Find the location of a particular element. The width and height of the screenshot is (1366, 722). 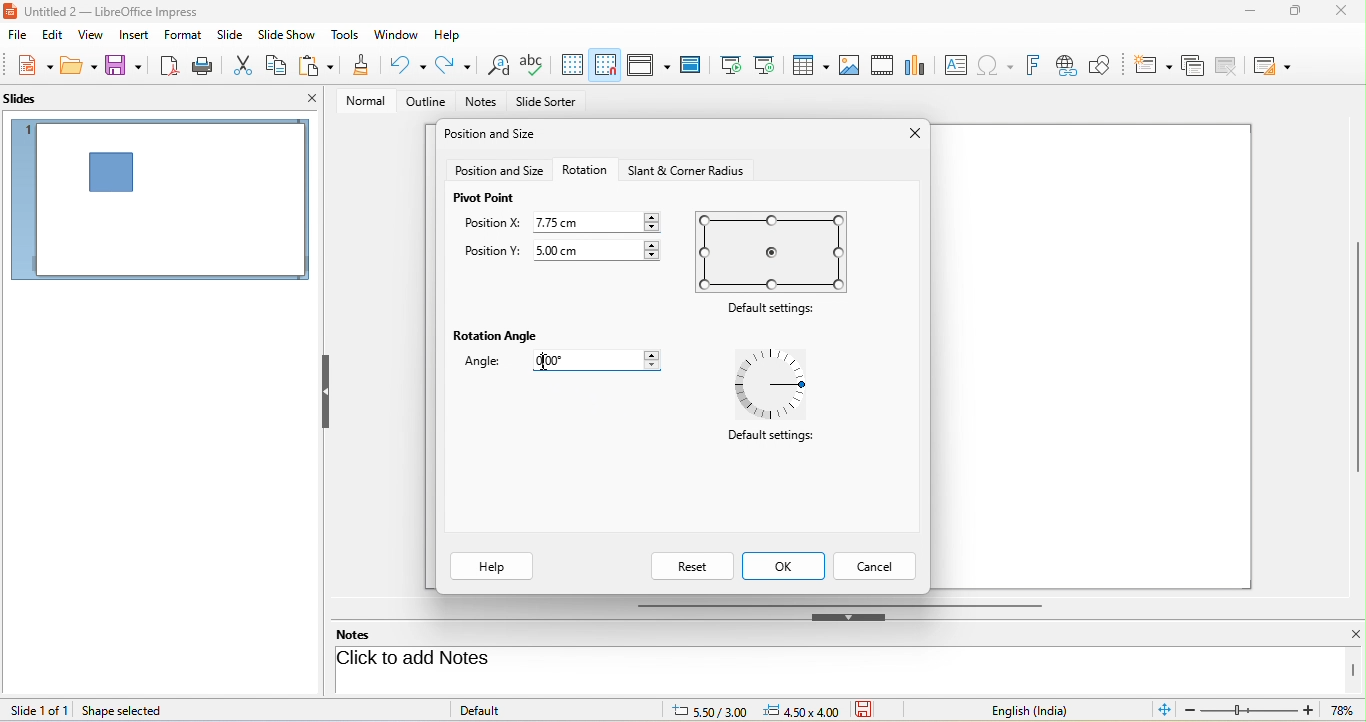

close is located at coordinates (911, 135).